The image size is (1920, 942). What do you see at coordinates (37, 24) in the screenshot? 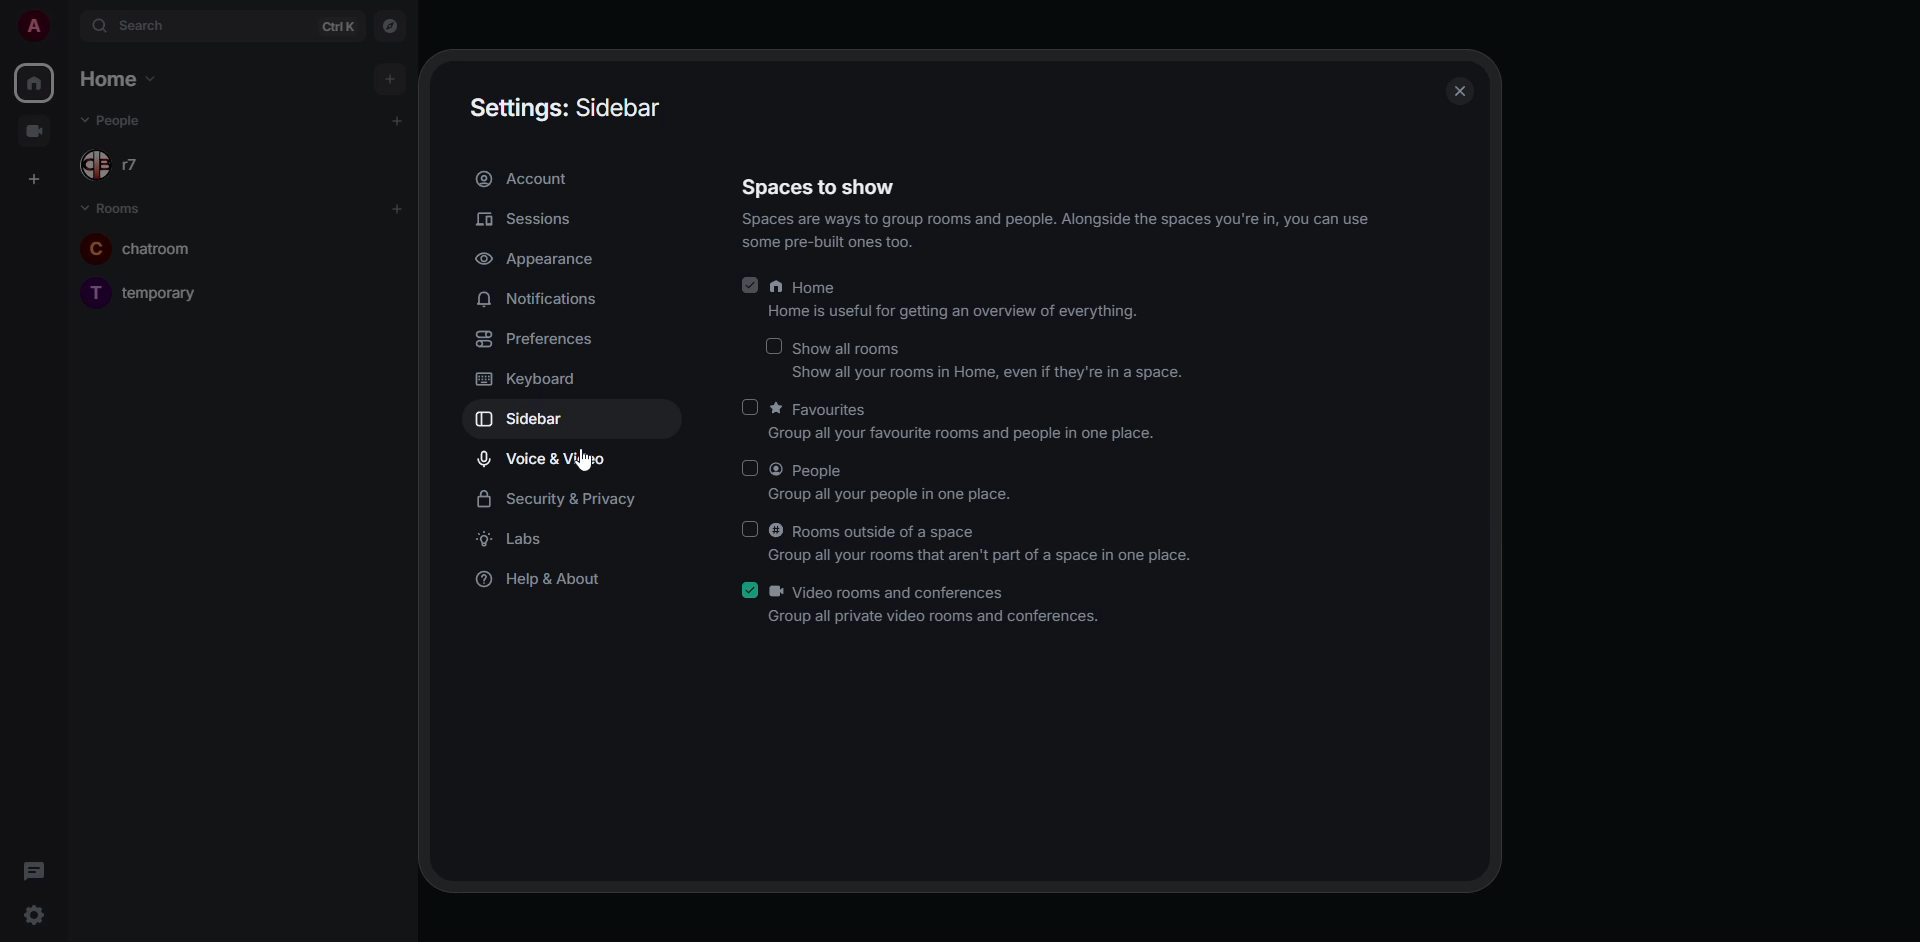
I see `profile` at bounding box center [37, 24].